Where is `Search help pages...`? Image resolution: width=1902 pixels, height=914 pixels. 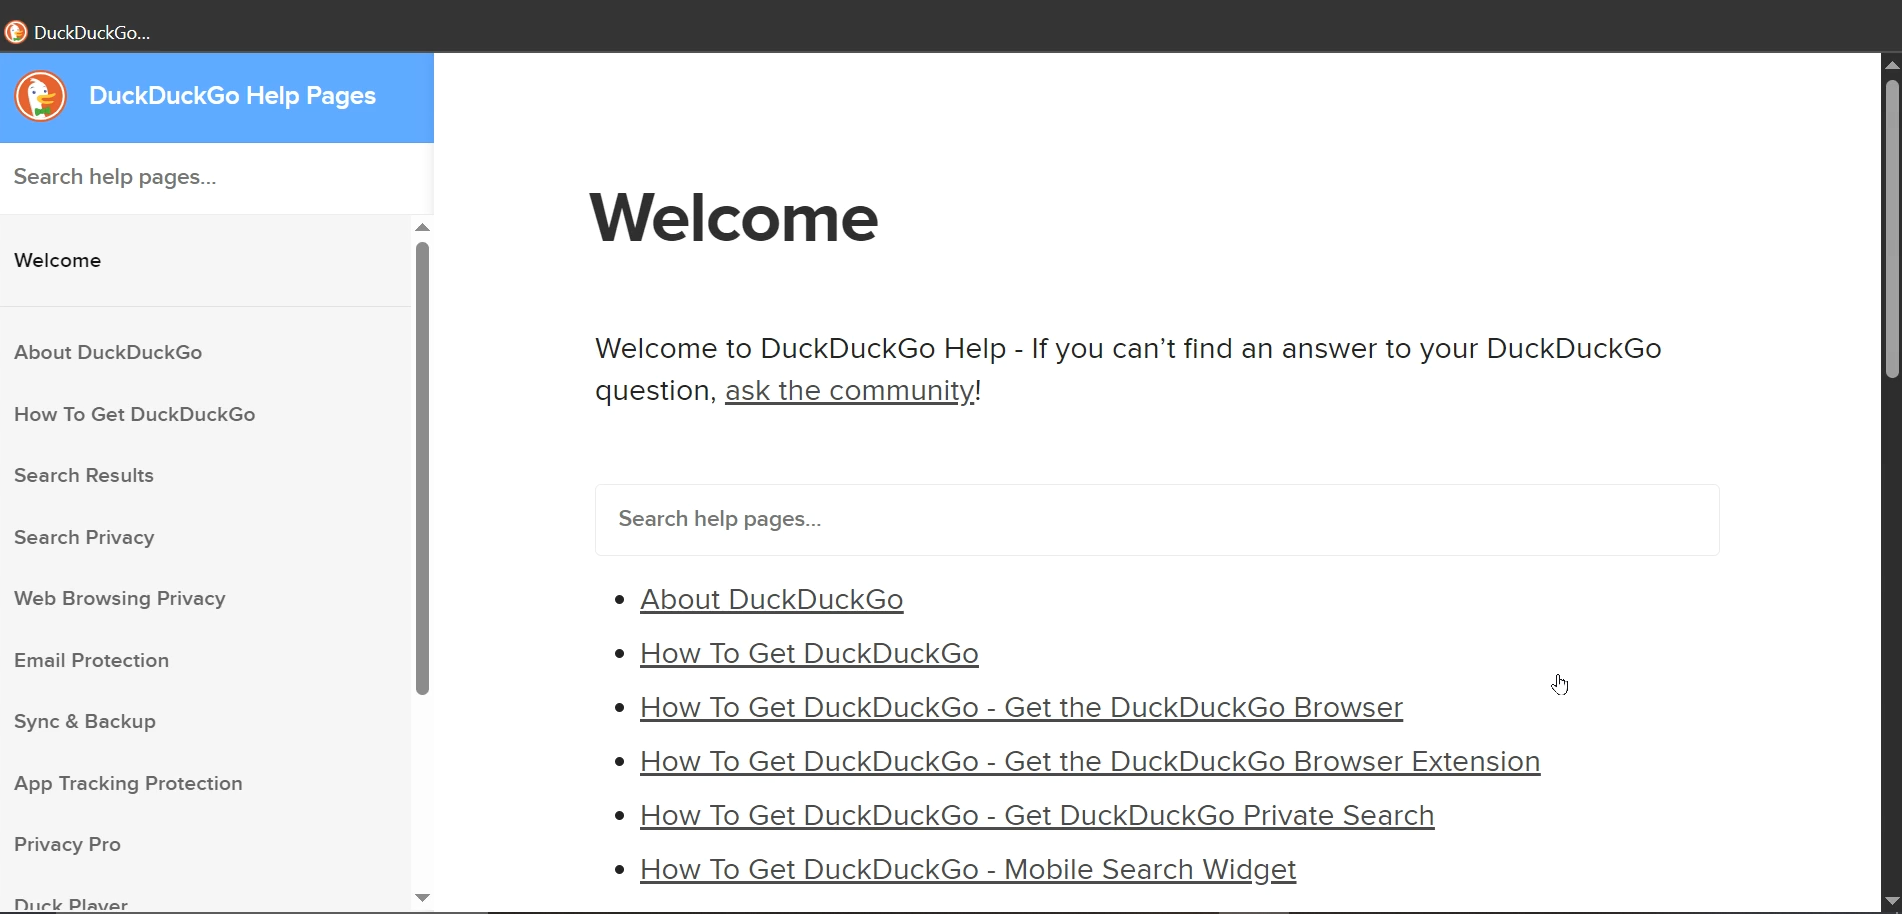
Search help pages... is located at coordinates (724, 520).